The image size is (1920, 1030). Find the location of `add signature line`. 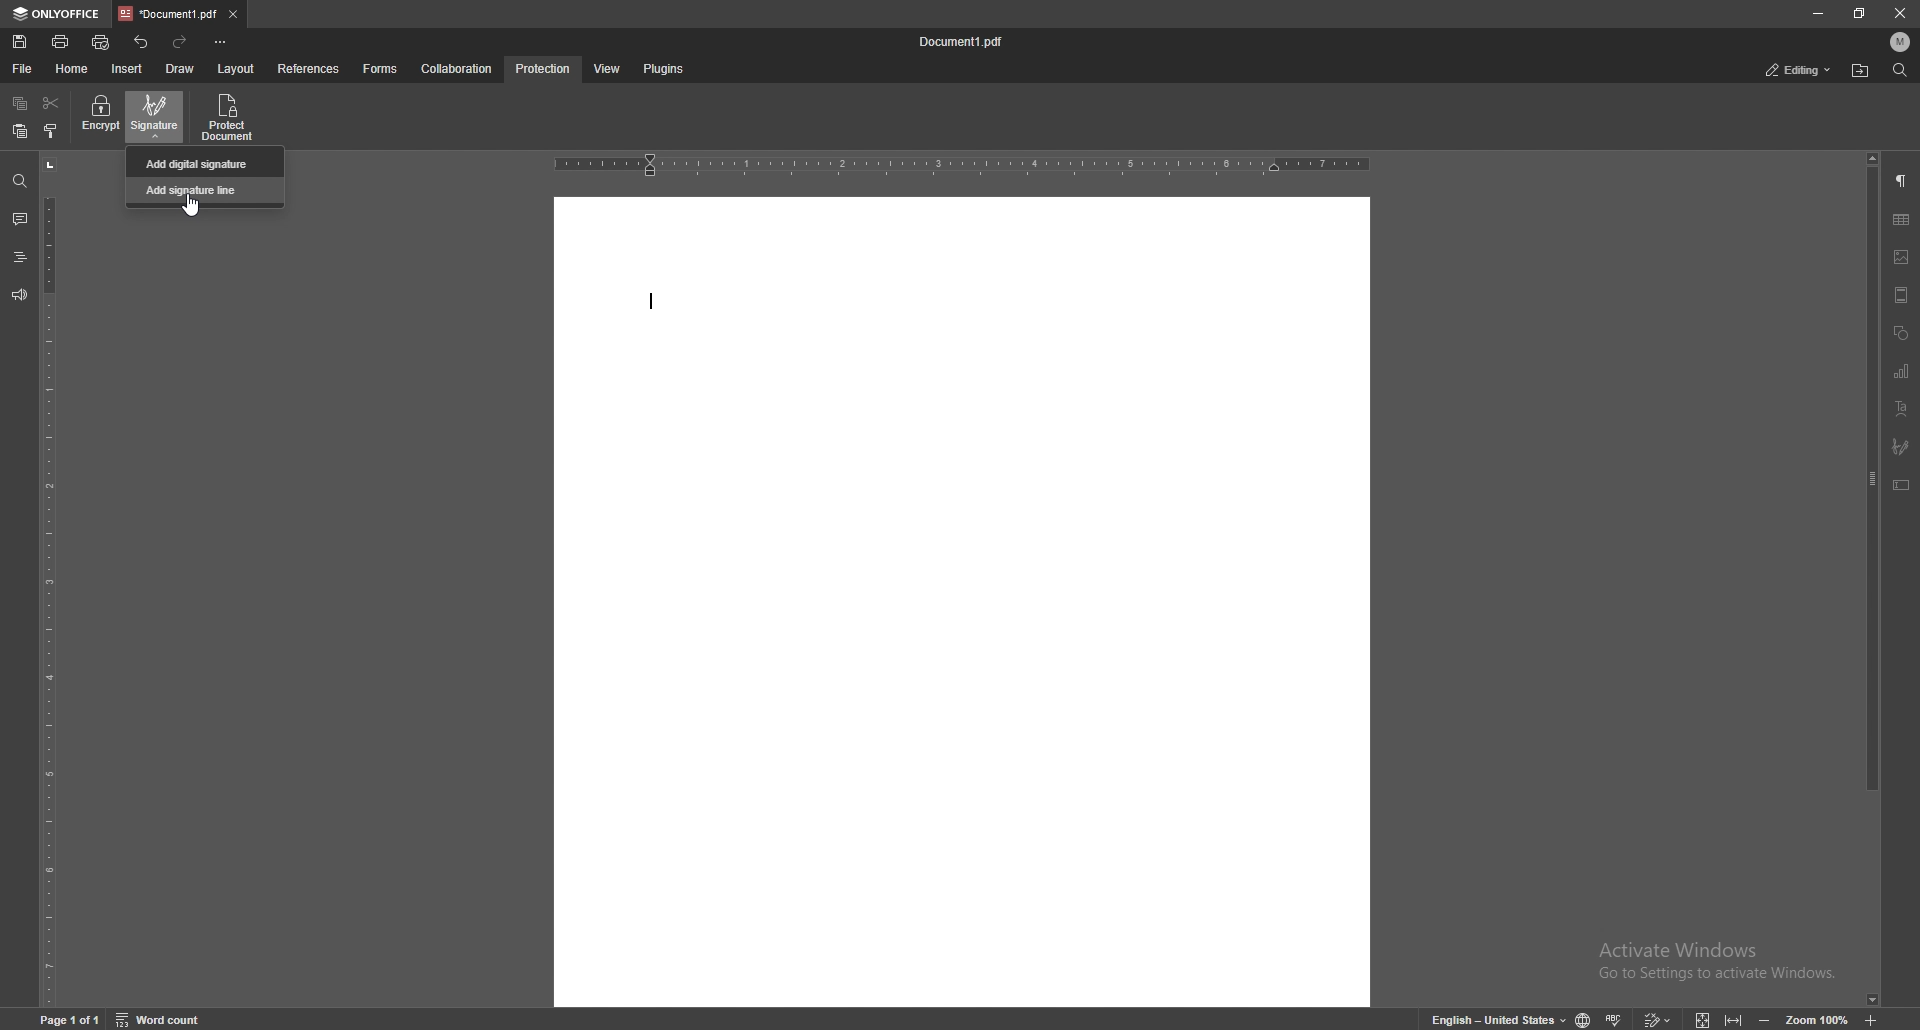

add signature line is located at coordinates (206, 189).